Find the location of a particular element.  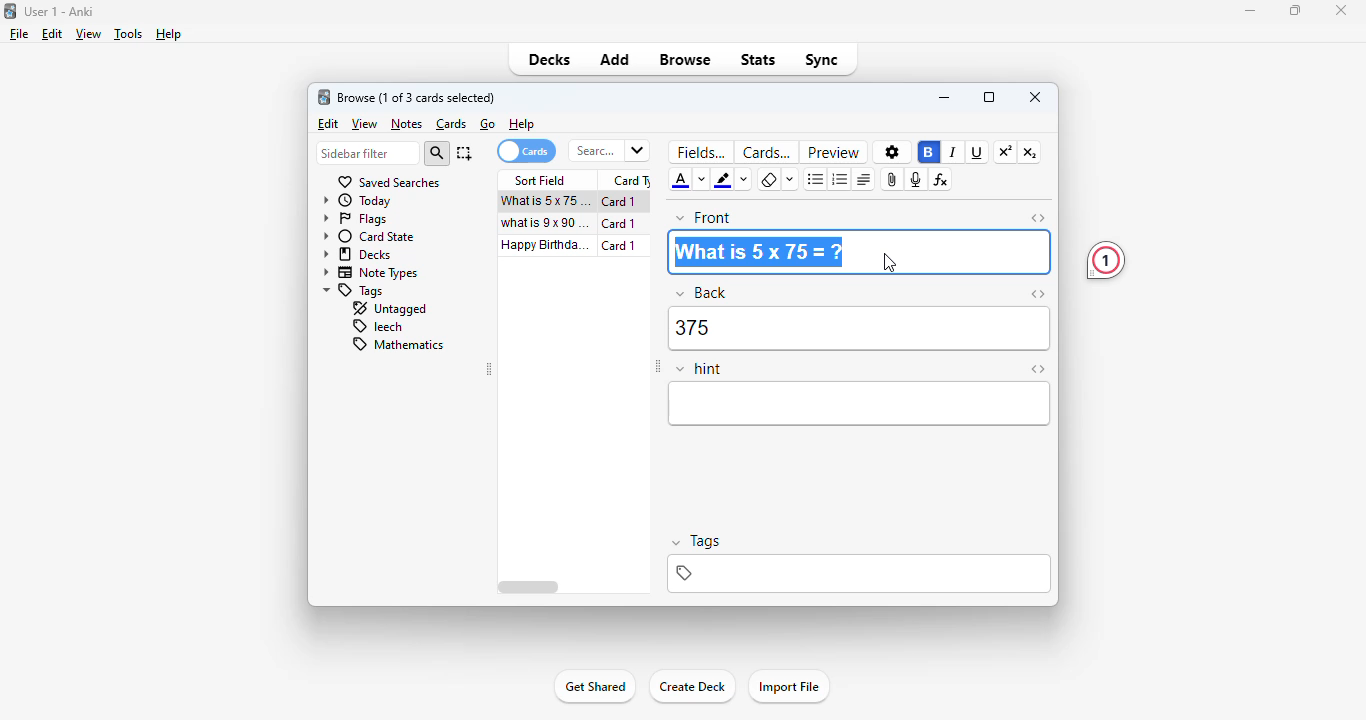

tags is located at coordinates (354, 292).